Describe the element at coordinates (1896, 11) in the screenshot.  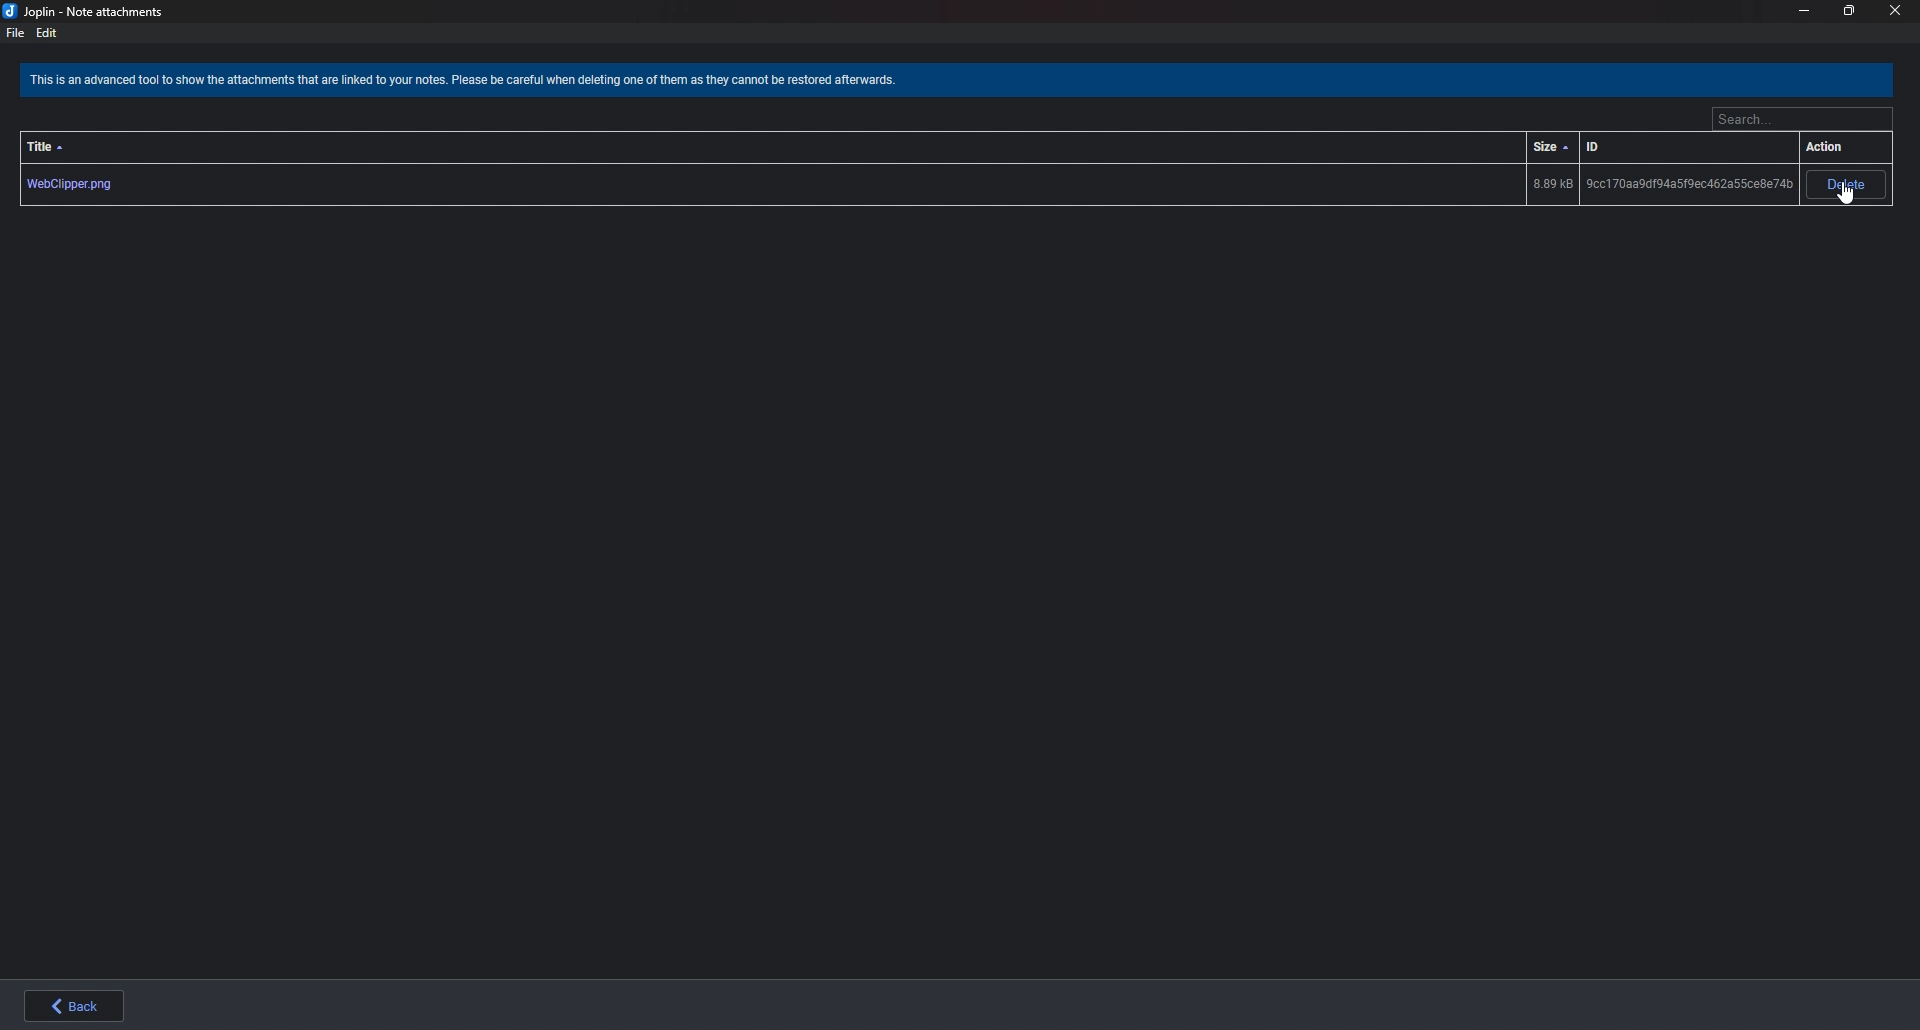
I see `close` at that location.